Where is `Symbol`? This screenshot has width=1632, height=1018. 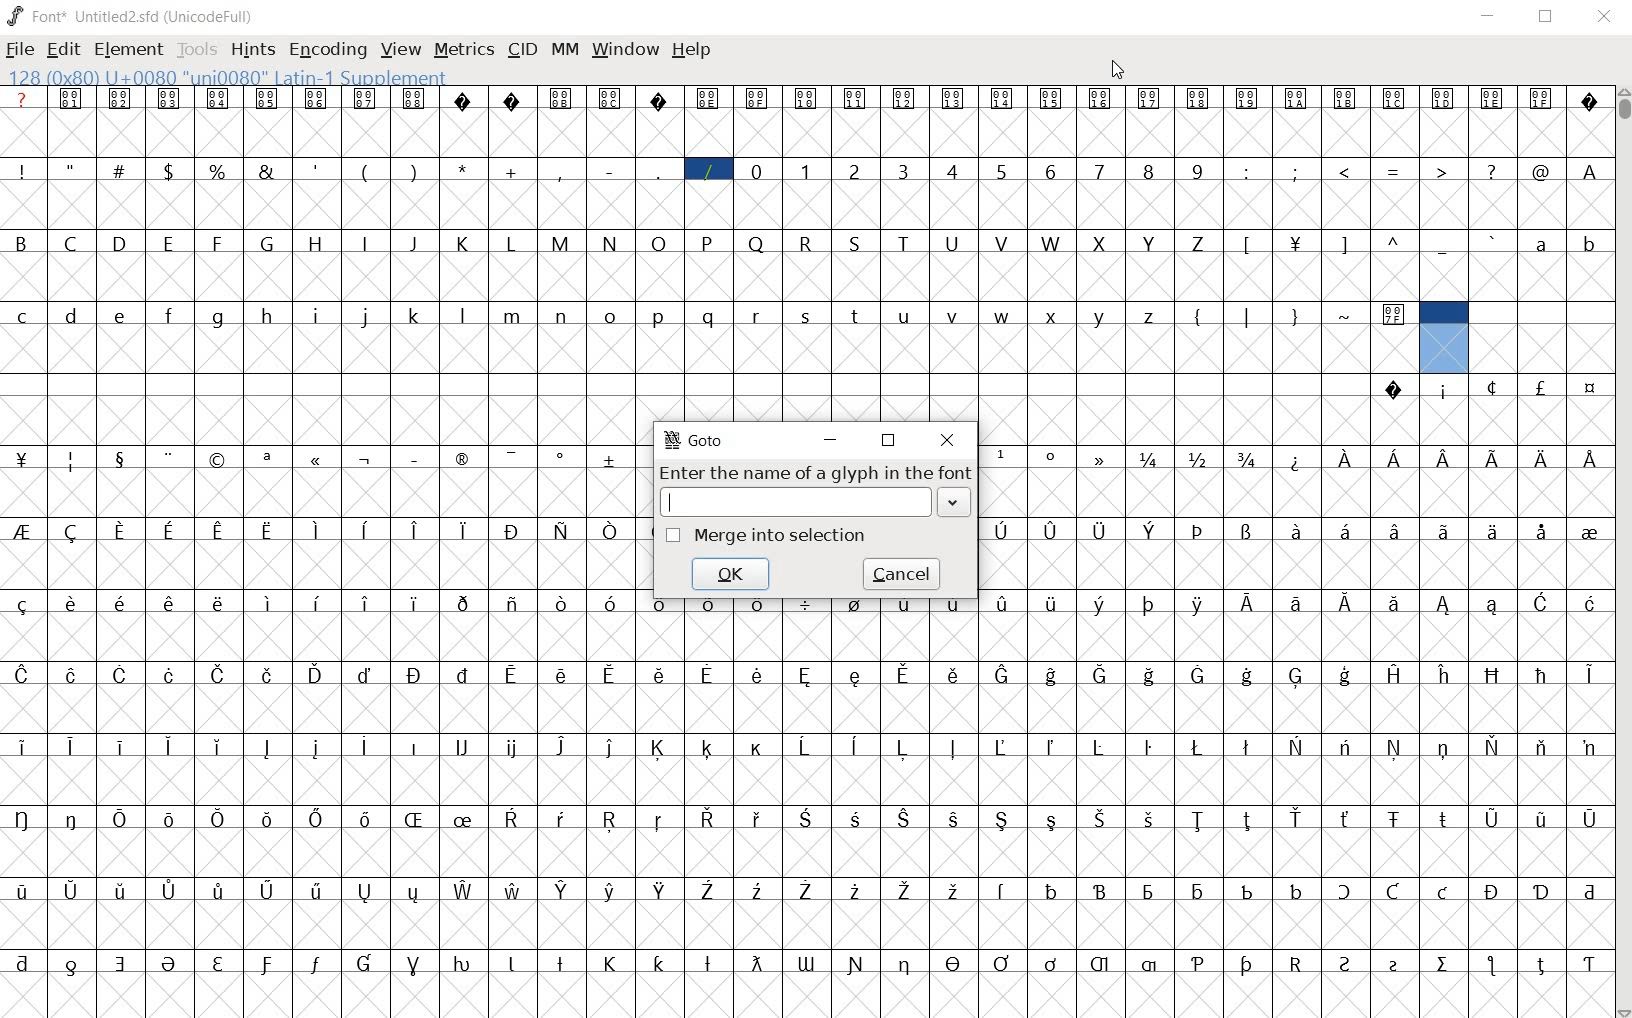 Symbol is located at coordinates (755, 746).